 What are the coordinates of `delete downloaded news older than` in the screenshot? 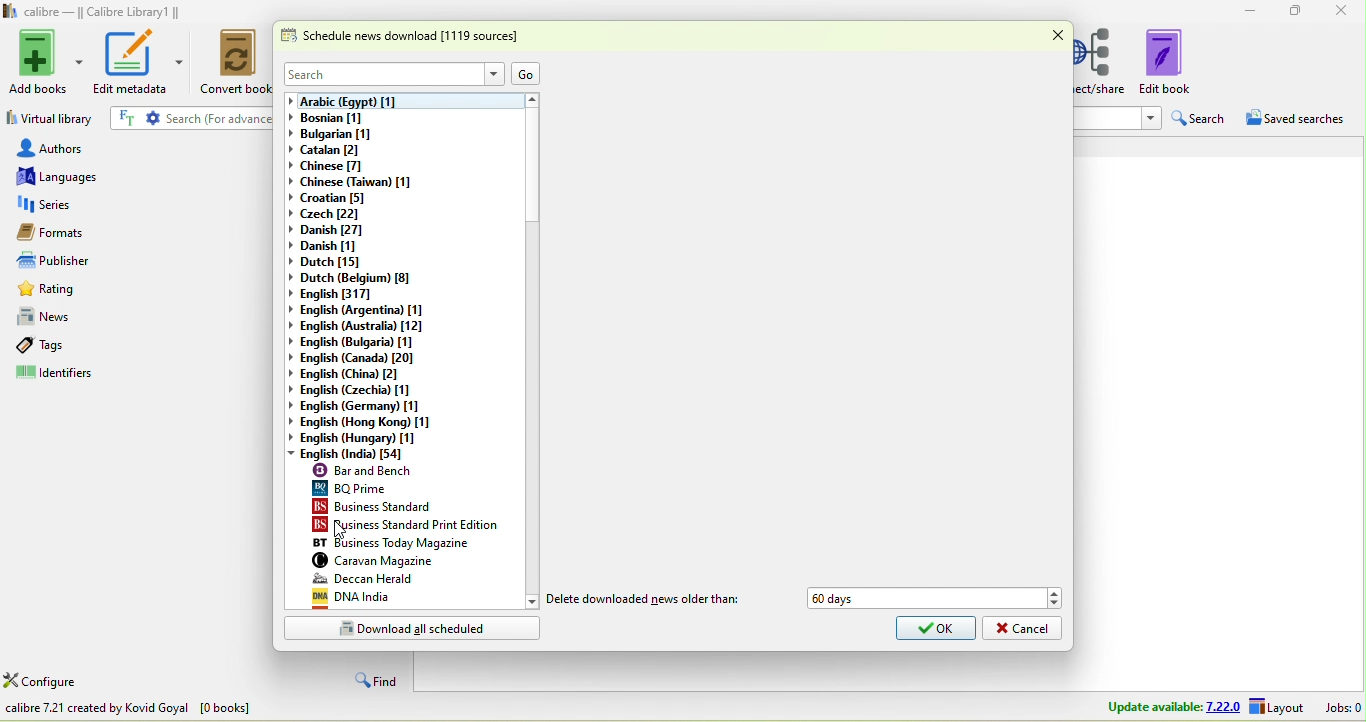 It's located at (645, 600).